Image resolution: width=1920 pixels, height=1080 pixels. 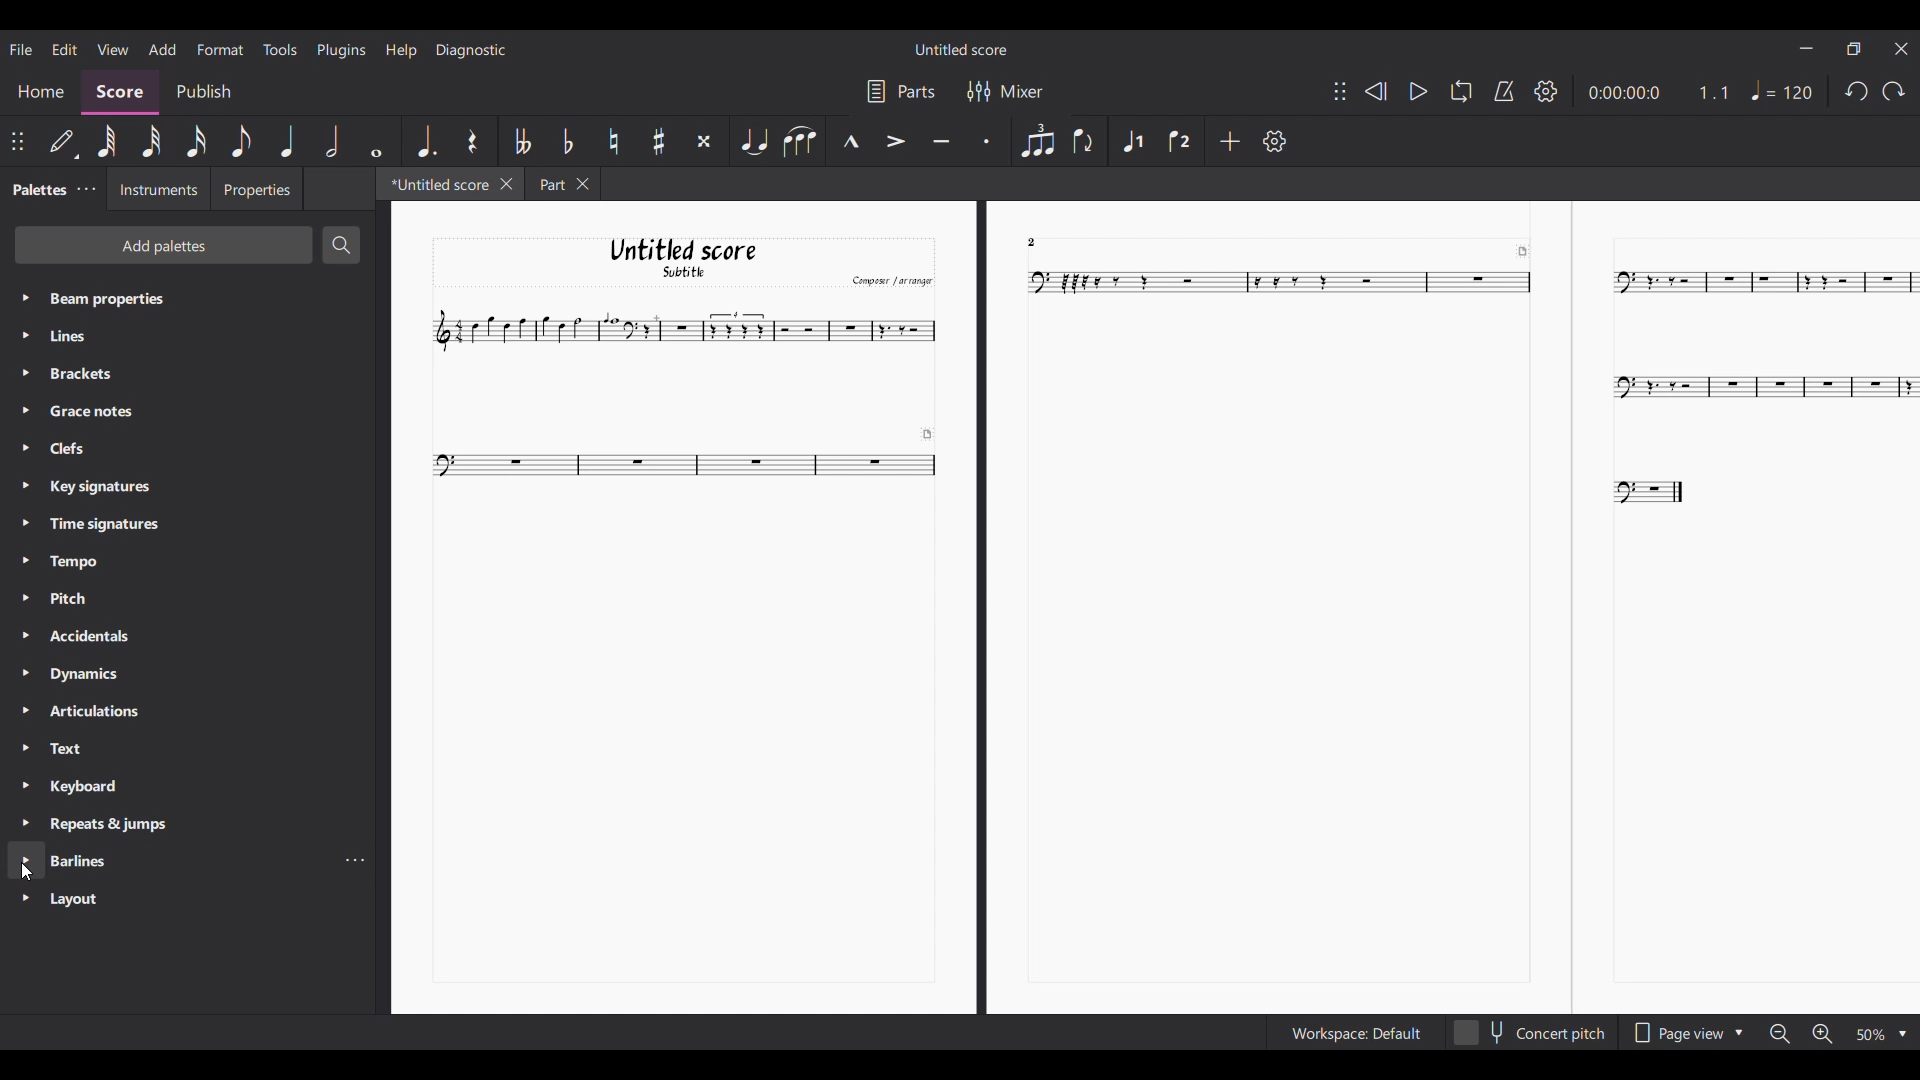 I want to click on Zoom options, so click(x=1882, y=1034).